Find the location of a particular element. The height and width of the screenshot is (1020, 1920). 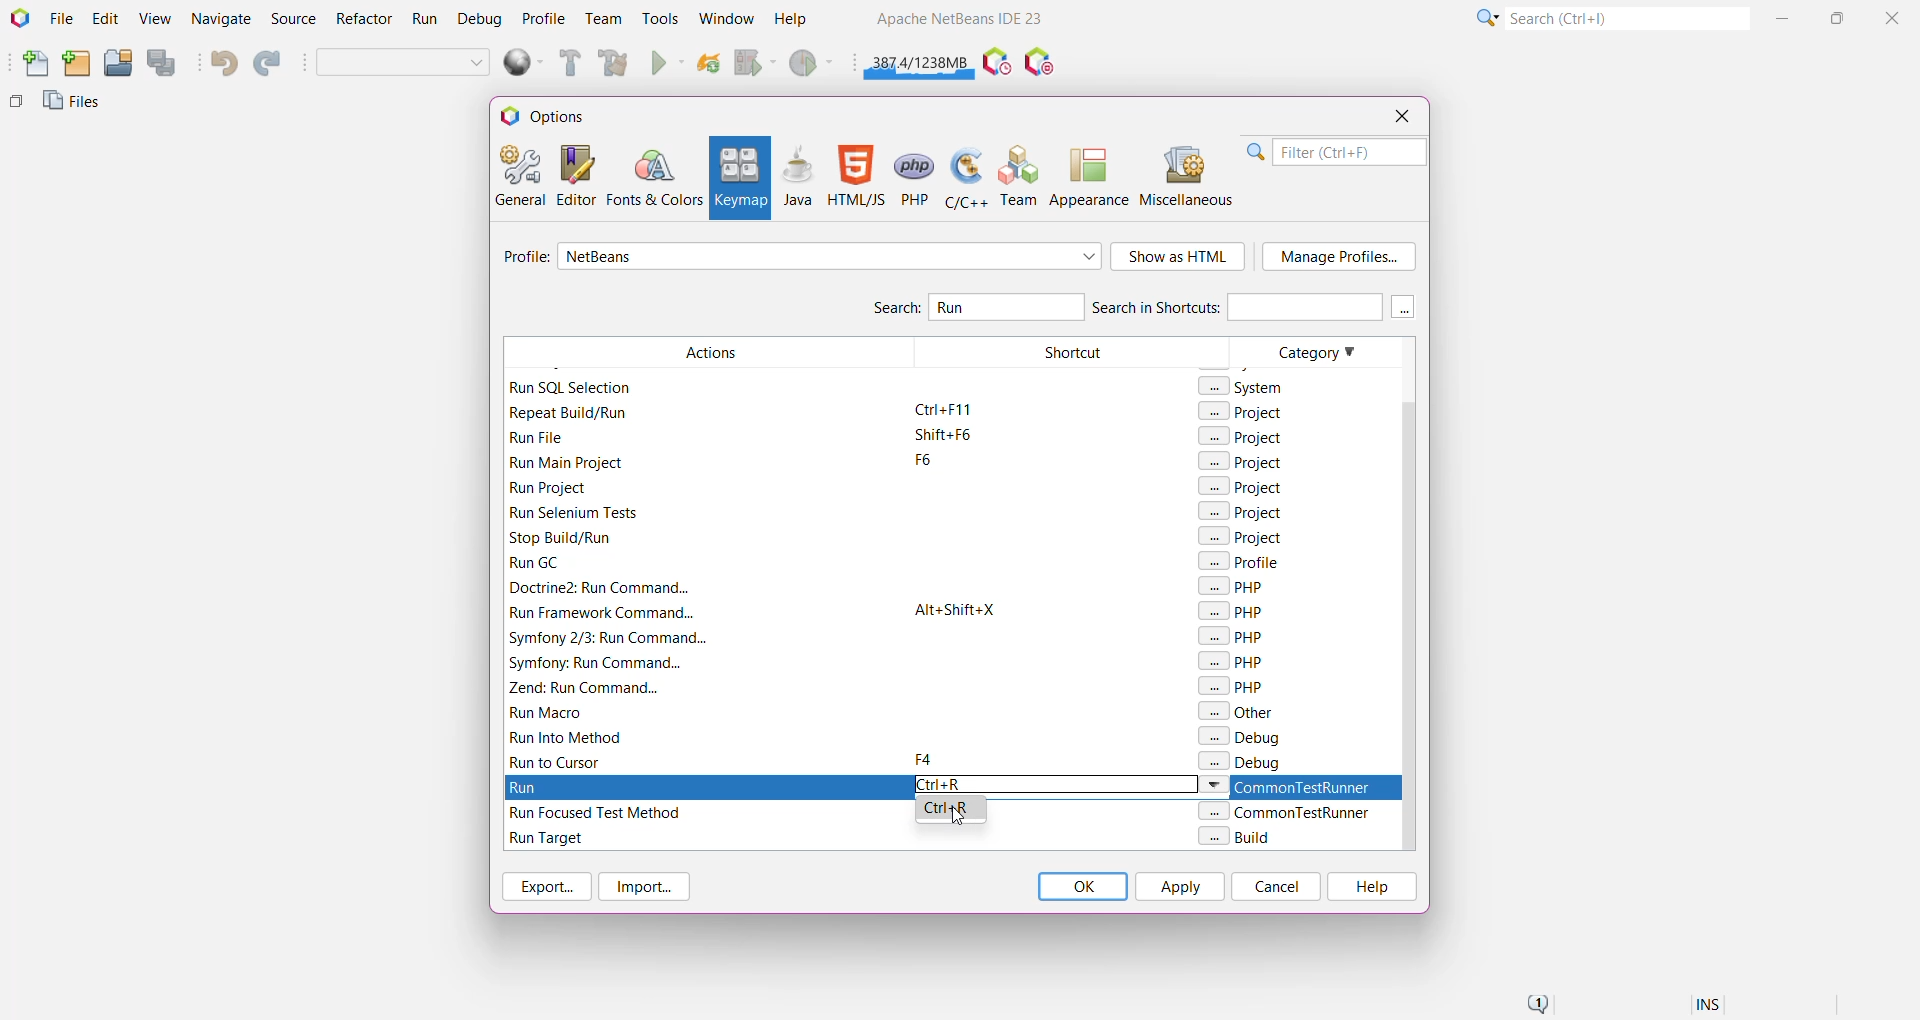

Debug  is located at coordinates (477, 20).